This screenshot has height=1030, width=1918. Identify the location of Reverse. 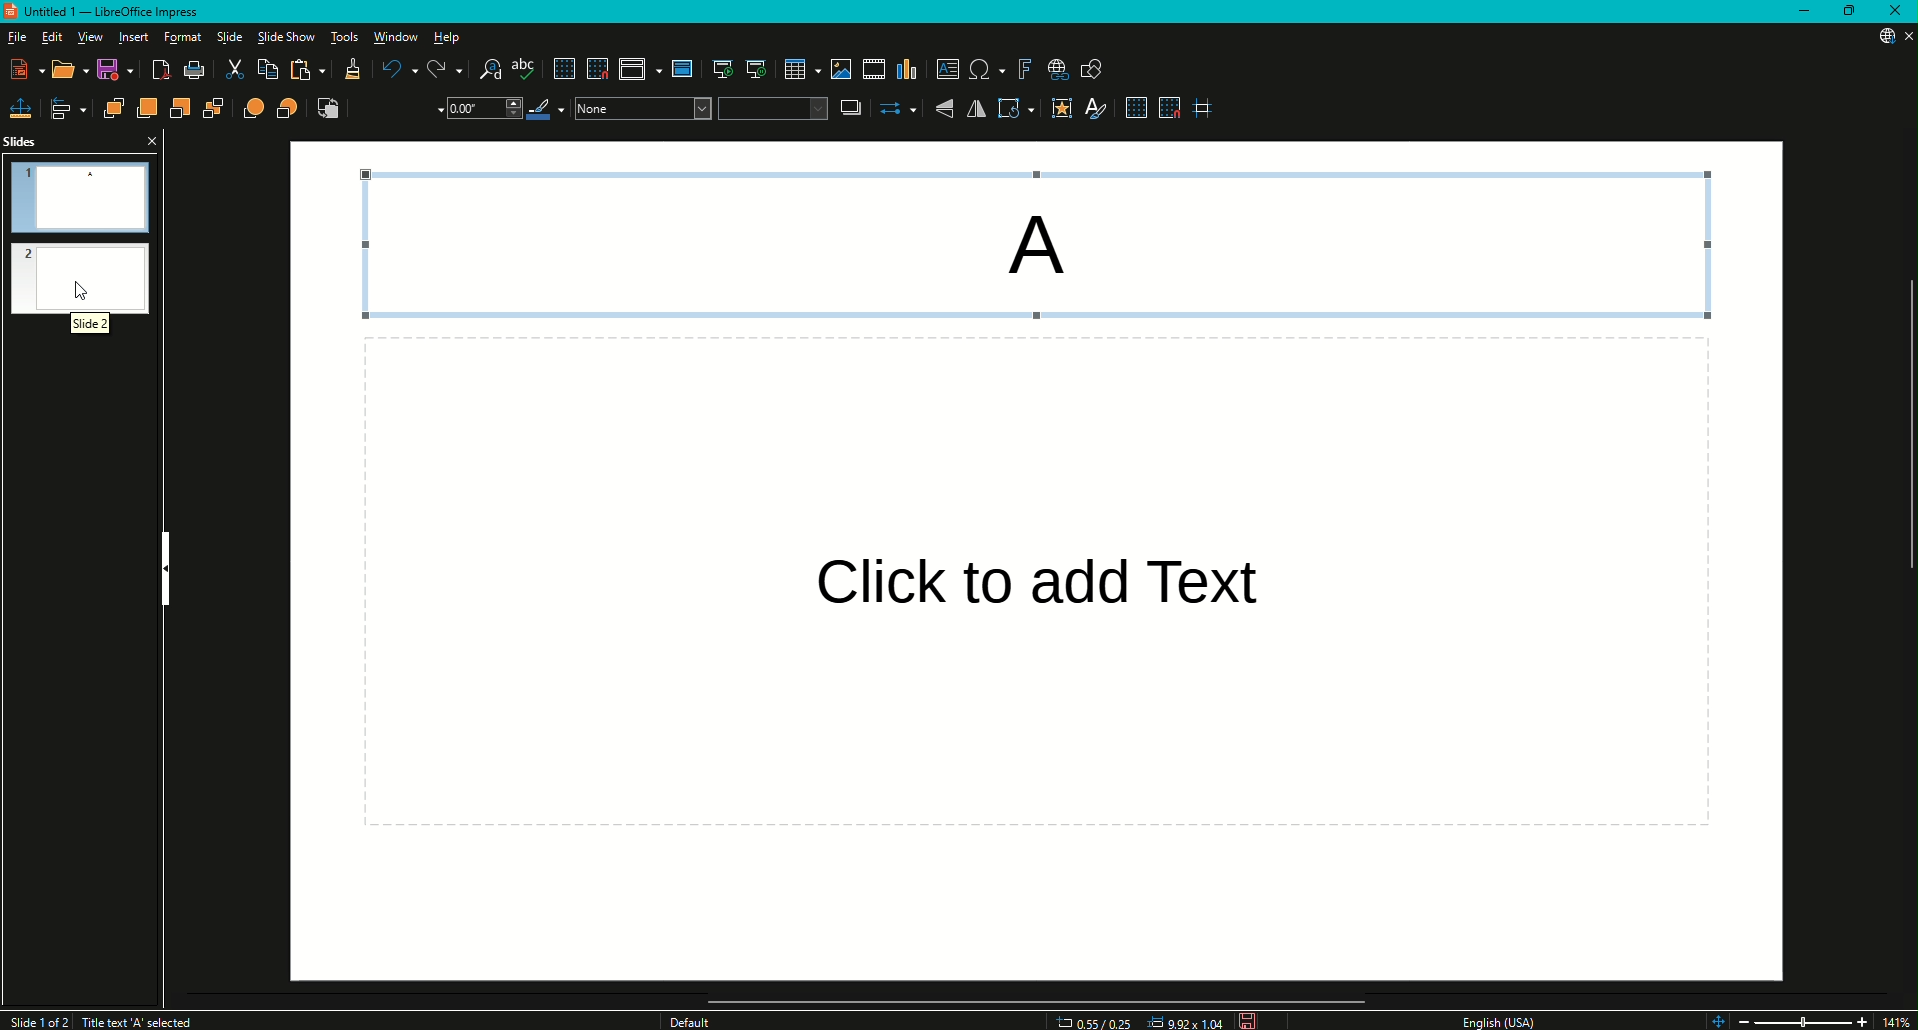
(326, 111).